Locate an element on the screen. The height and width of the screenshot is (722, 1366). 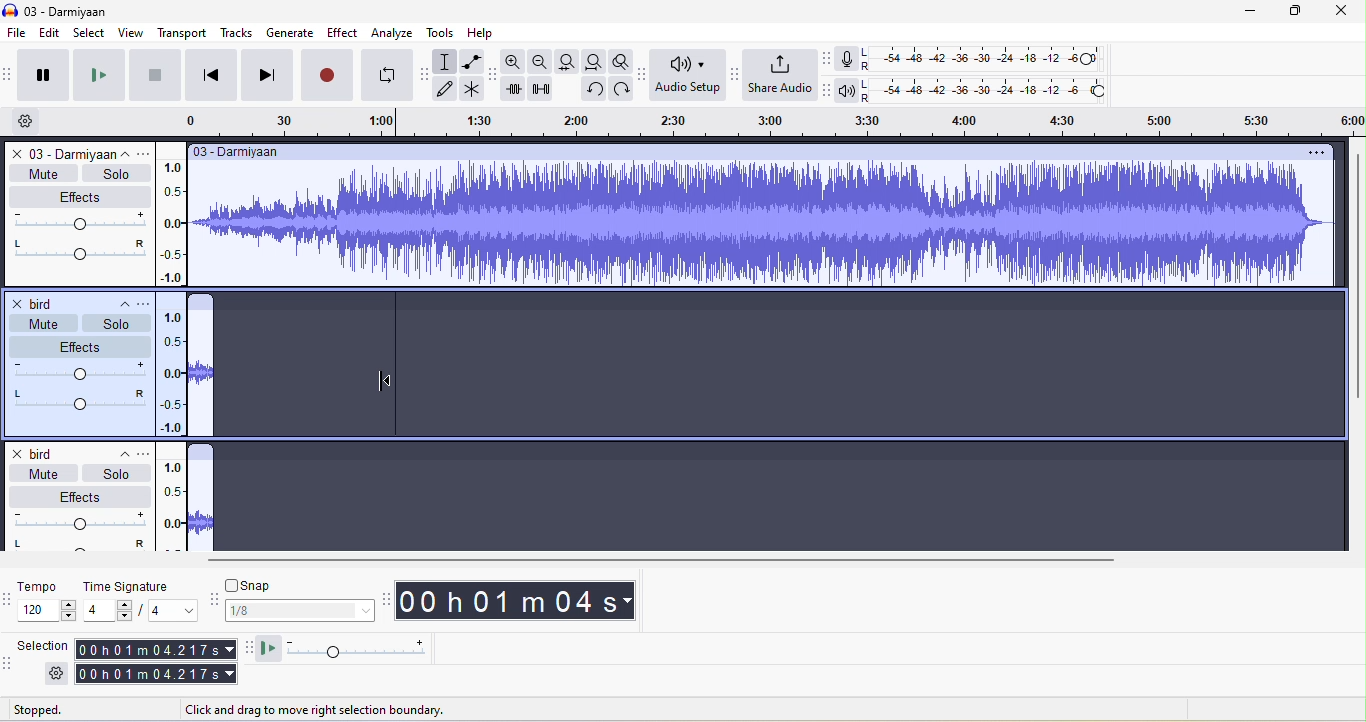
multi tool is located at coordinates (472, 92).